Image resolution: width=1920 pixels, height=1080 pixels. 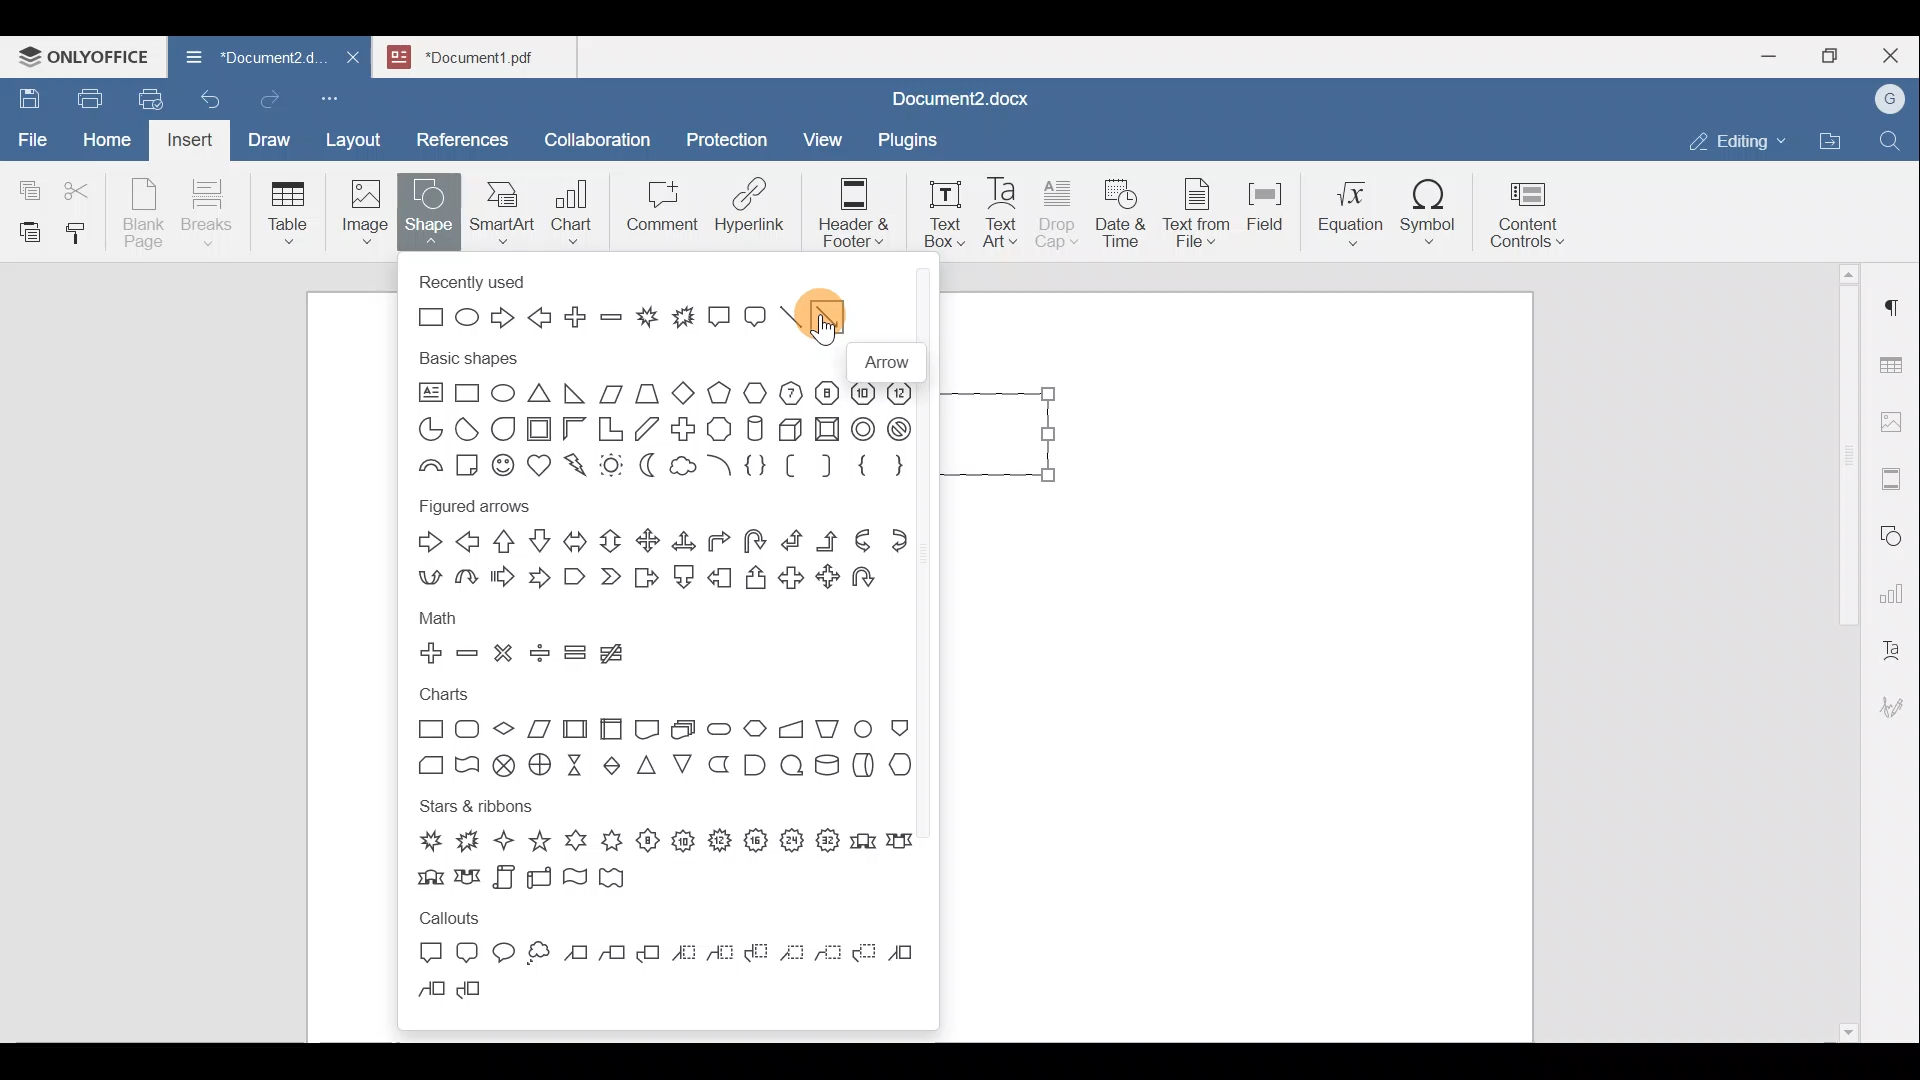 I want to click on Stars & ribbons, so click(x=654, y=842).